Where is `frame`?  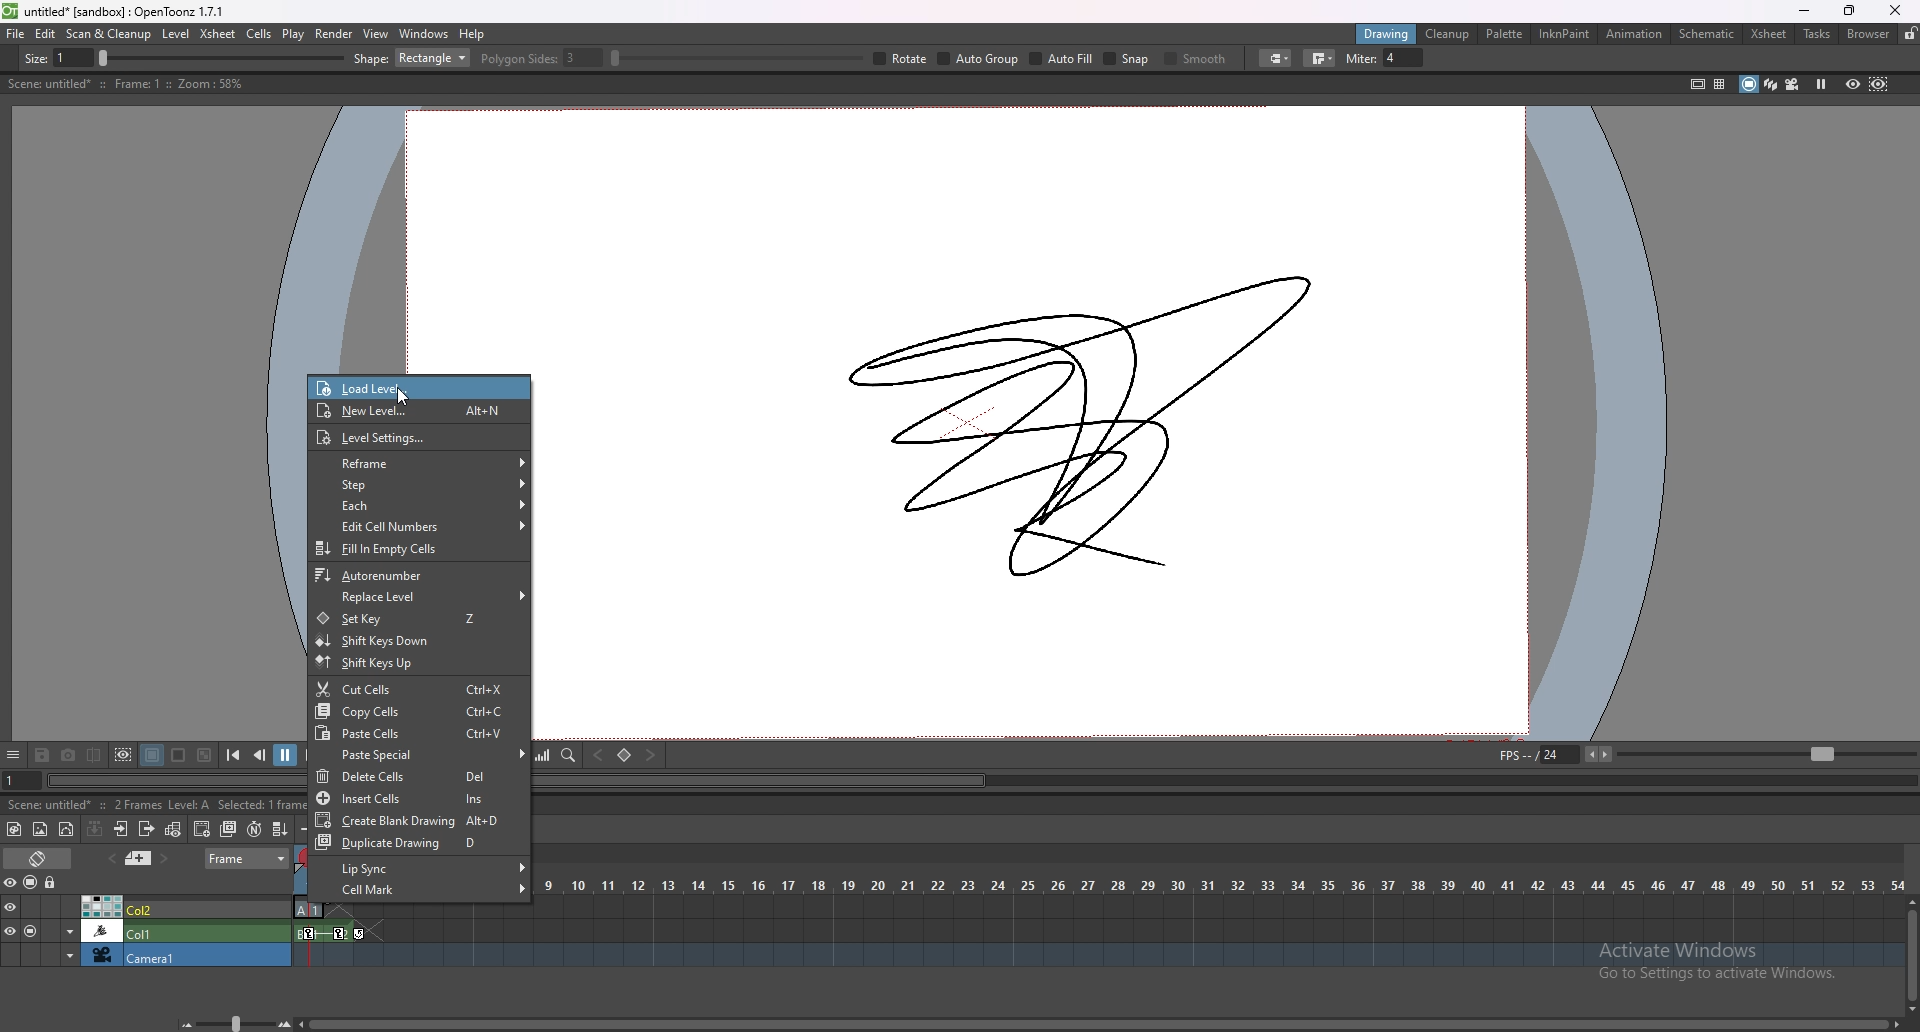 frame is located at coordinates (248, 856).